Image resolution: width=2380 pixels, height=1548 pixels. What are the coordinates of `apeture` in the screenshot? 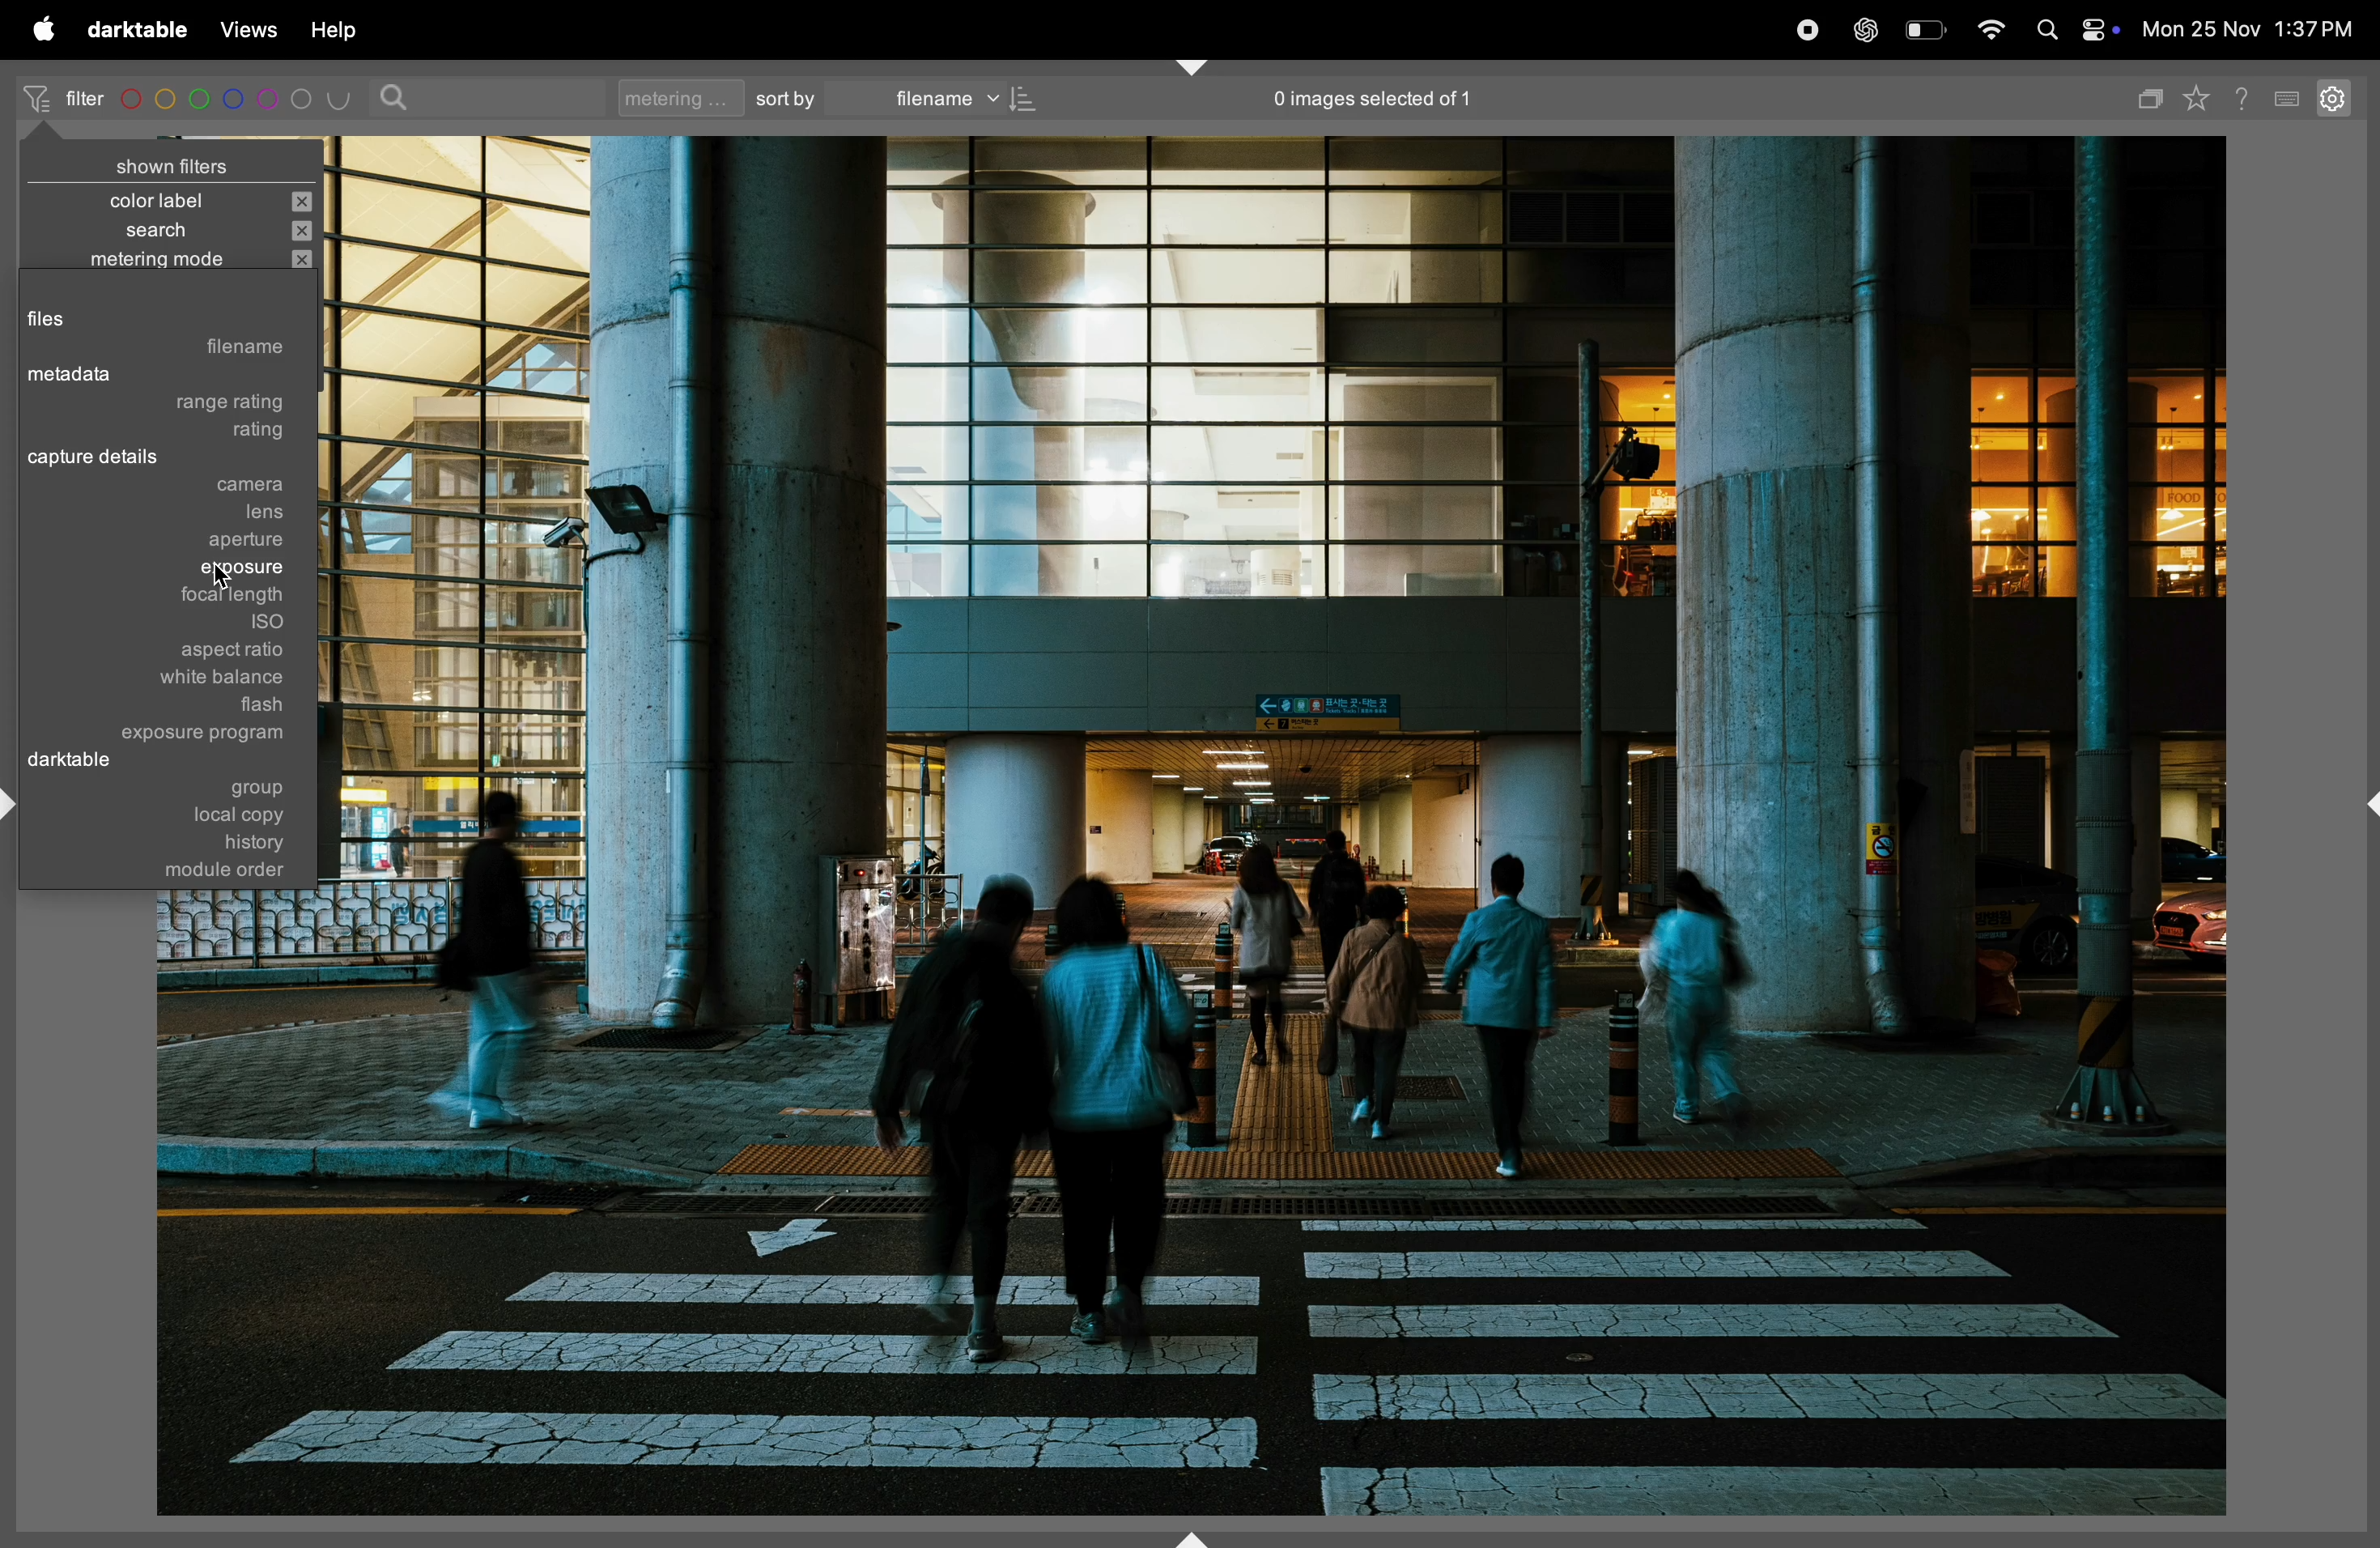 It's located at (189, 542).